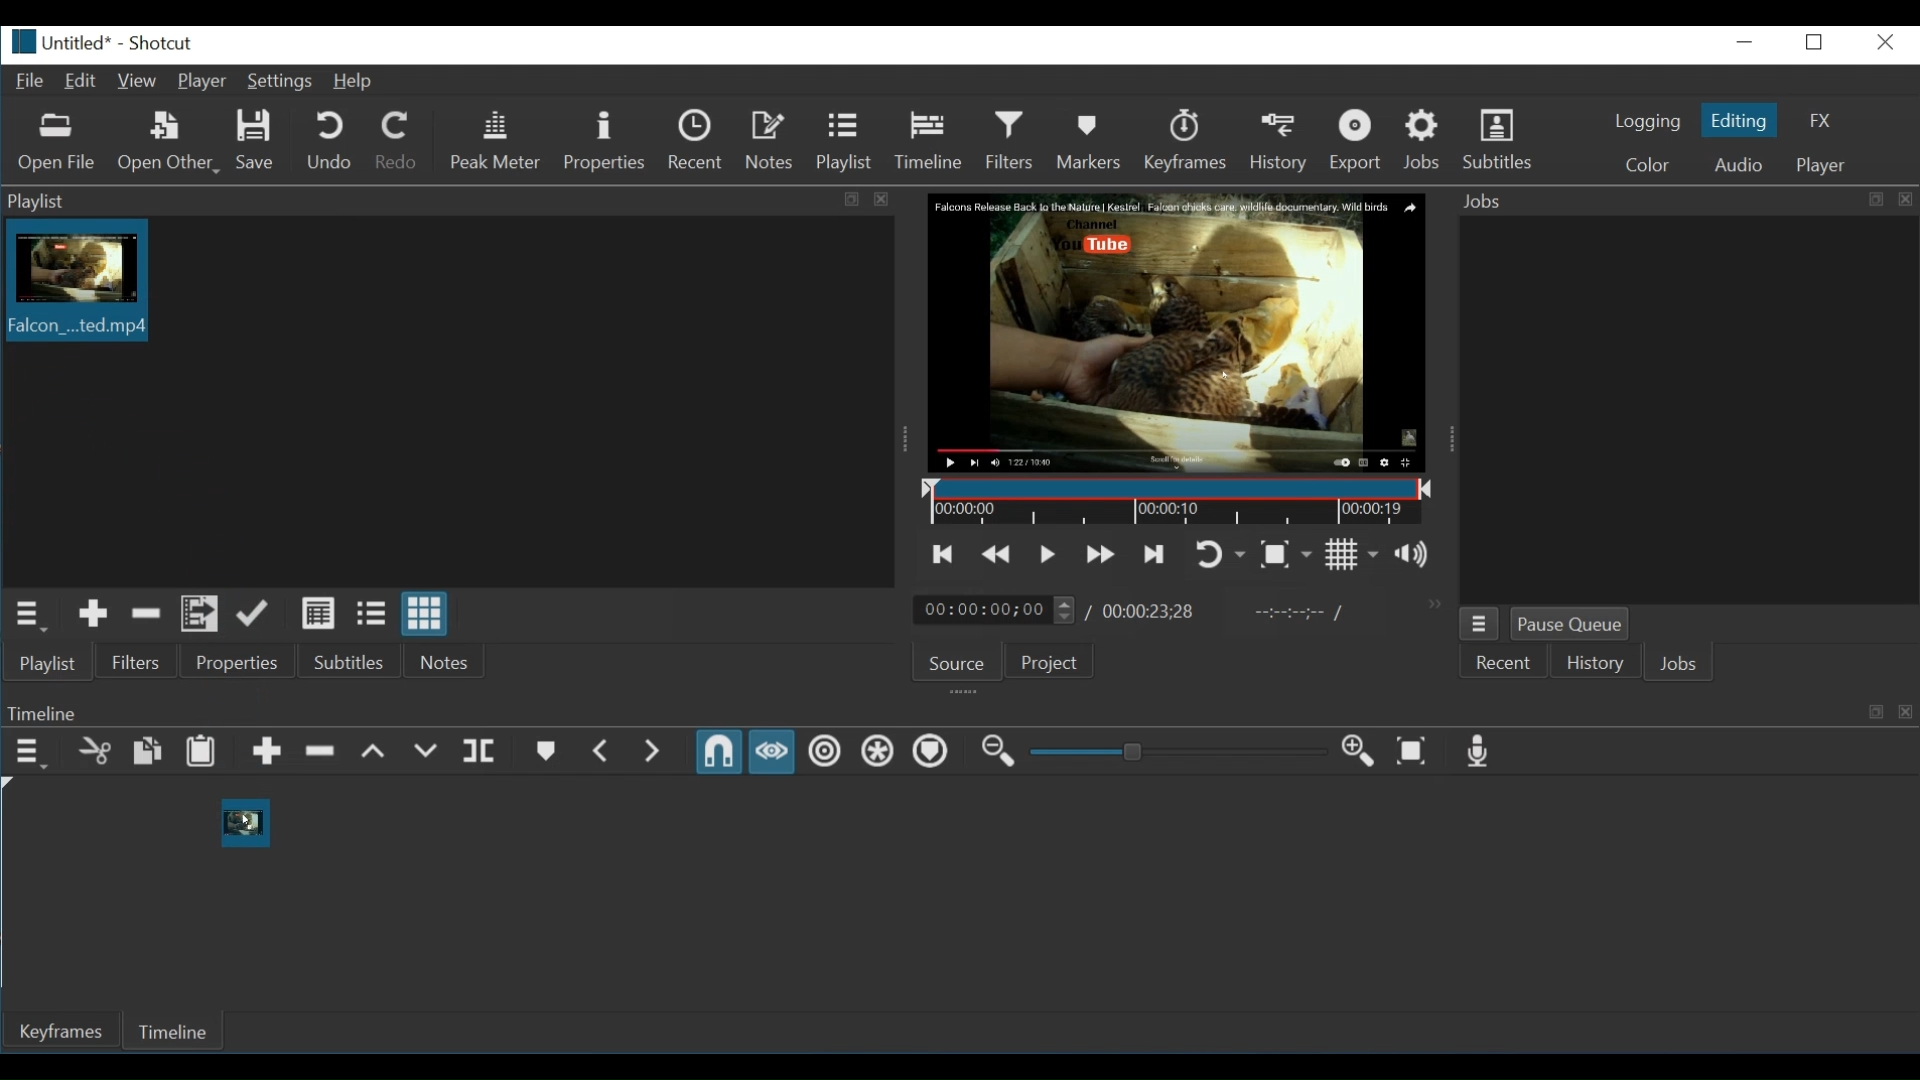 This screenshot has height=1080, width=1920. I want to click on In oint, so click(1293, 614).